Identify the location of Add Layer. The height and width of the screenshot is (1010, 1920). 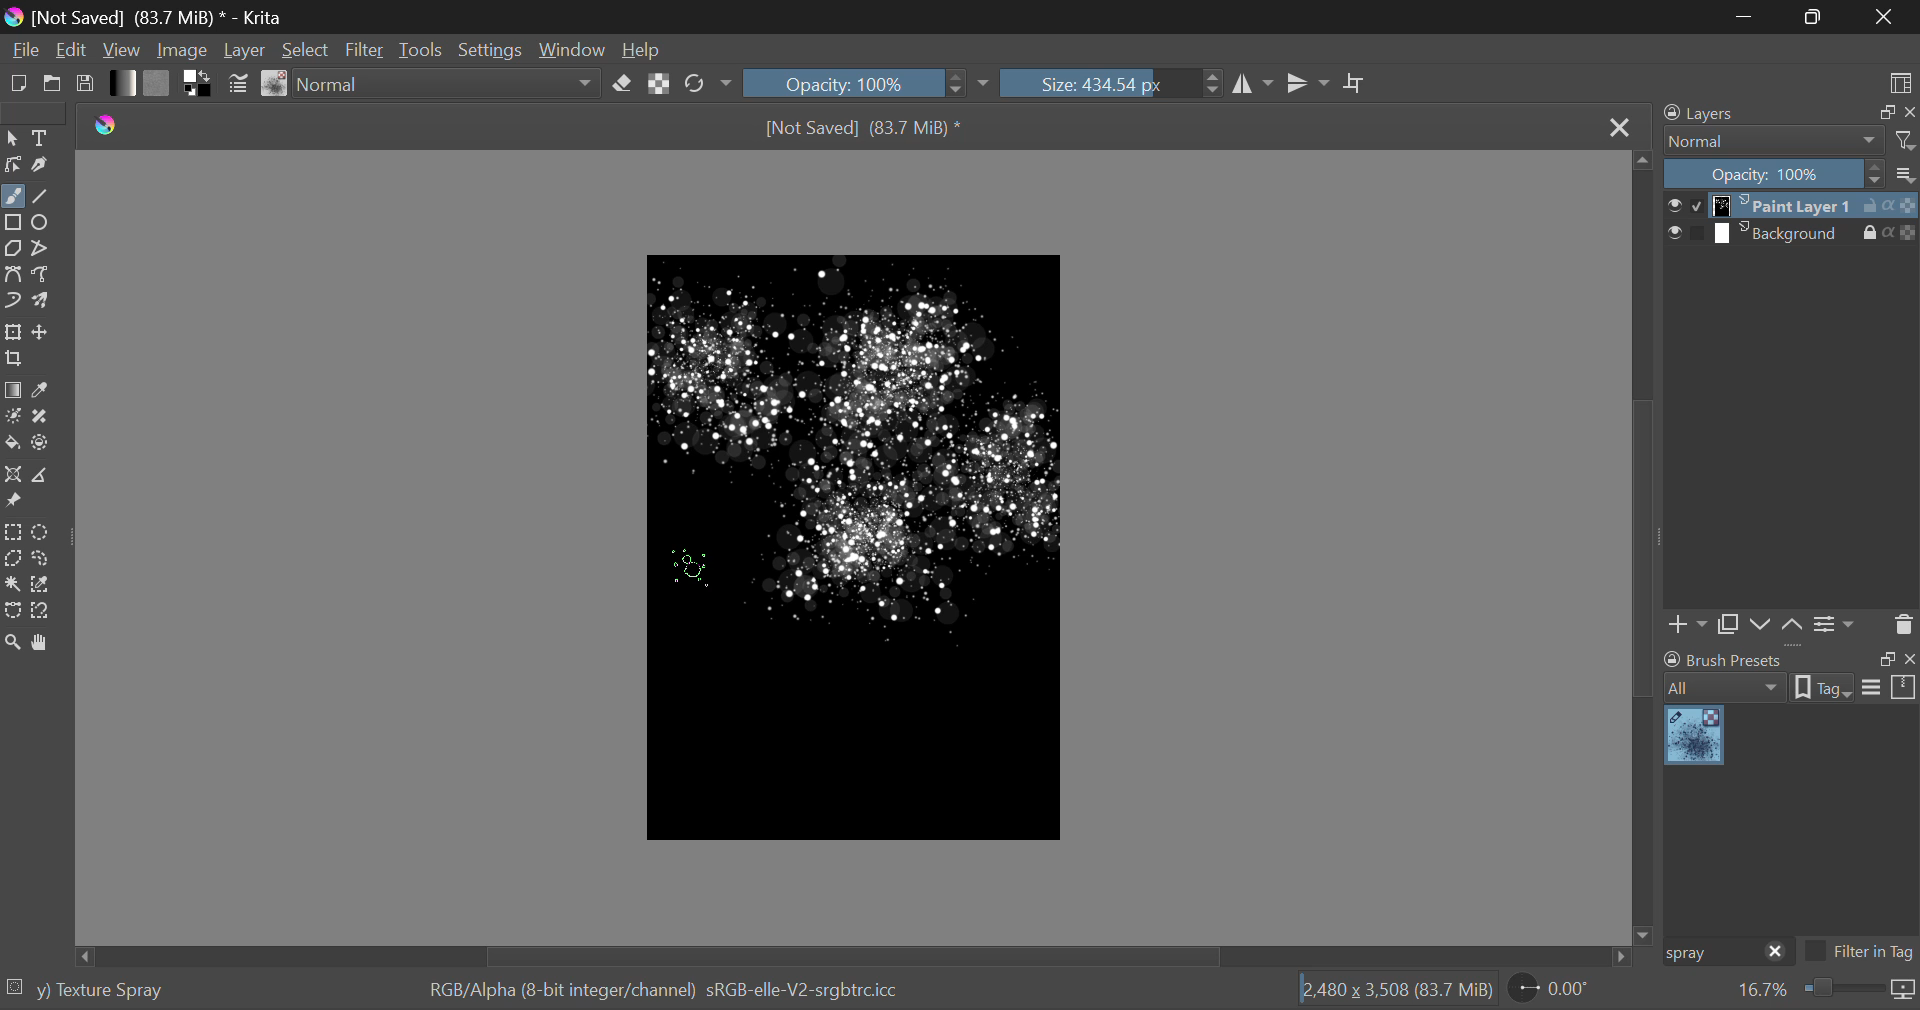
(1687, 627).